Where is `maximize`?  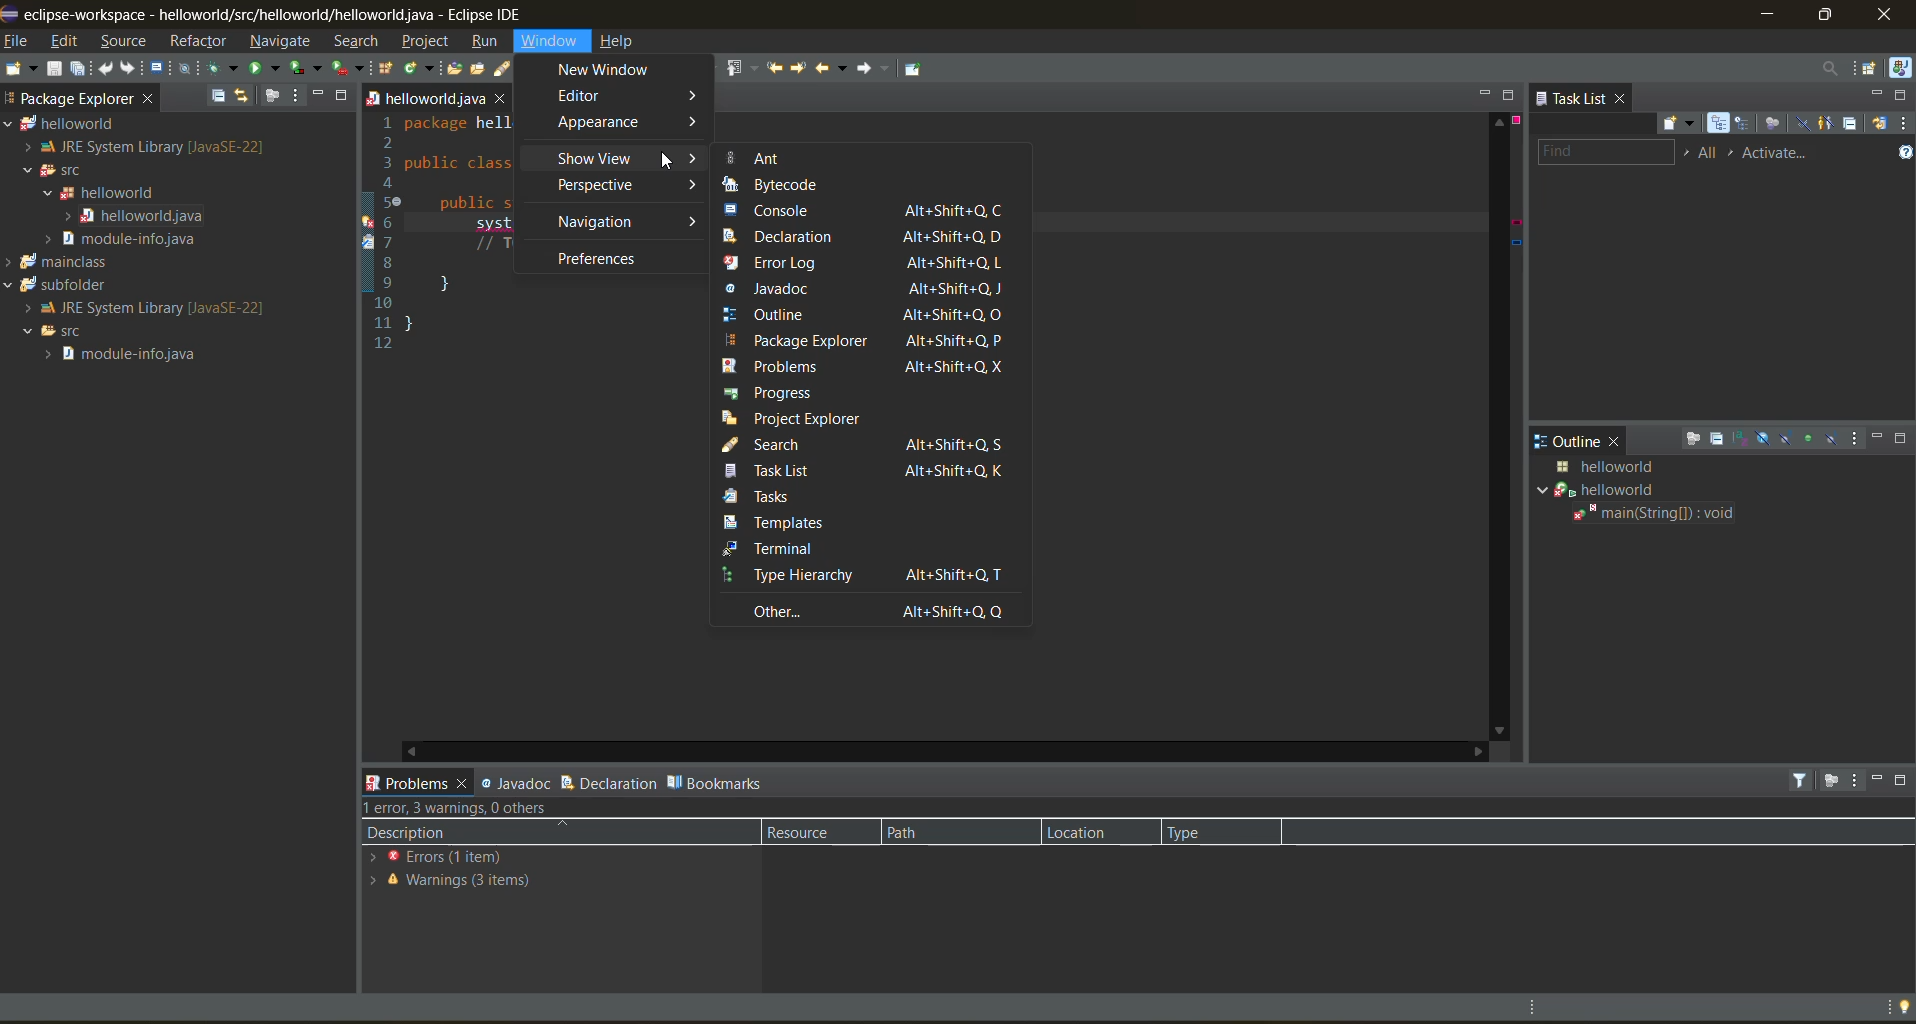
maximize is located at coordinates (1903, 781).